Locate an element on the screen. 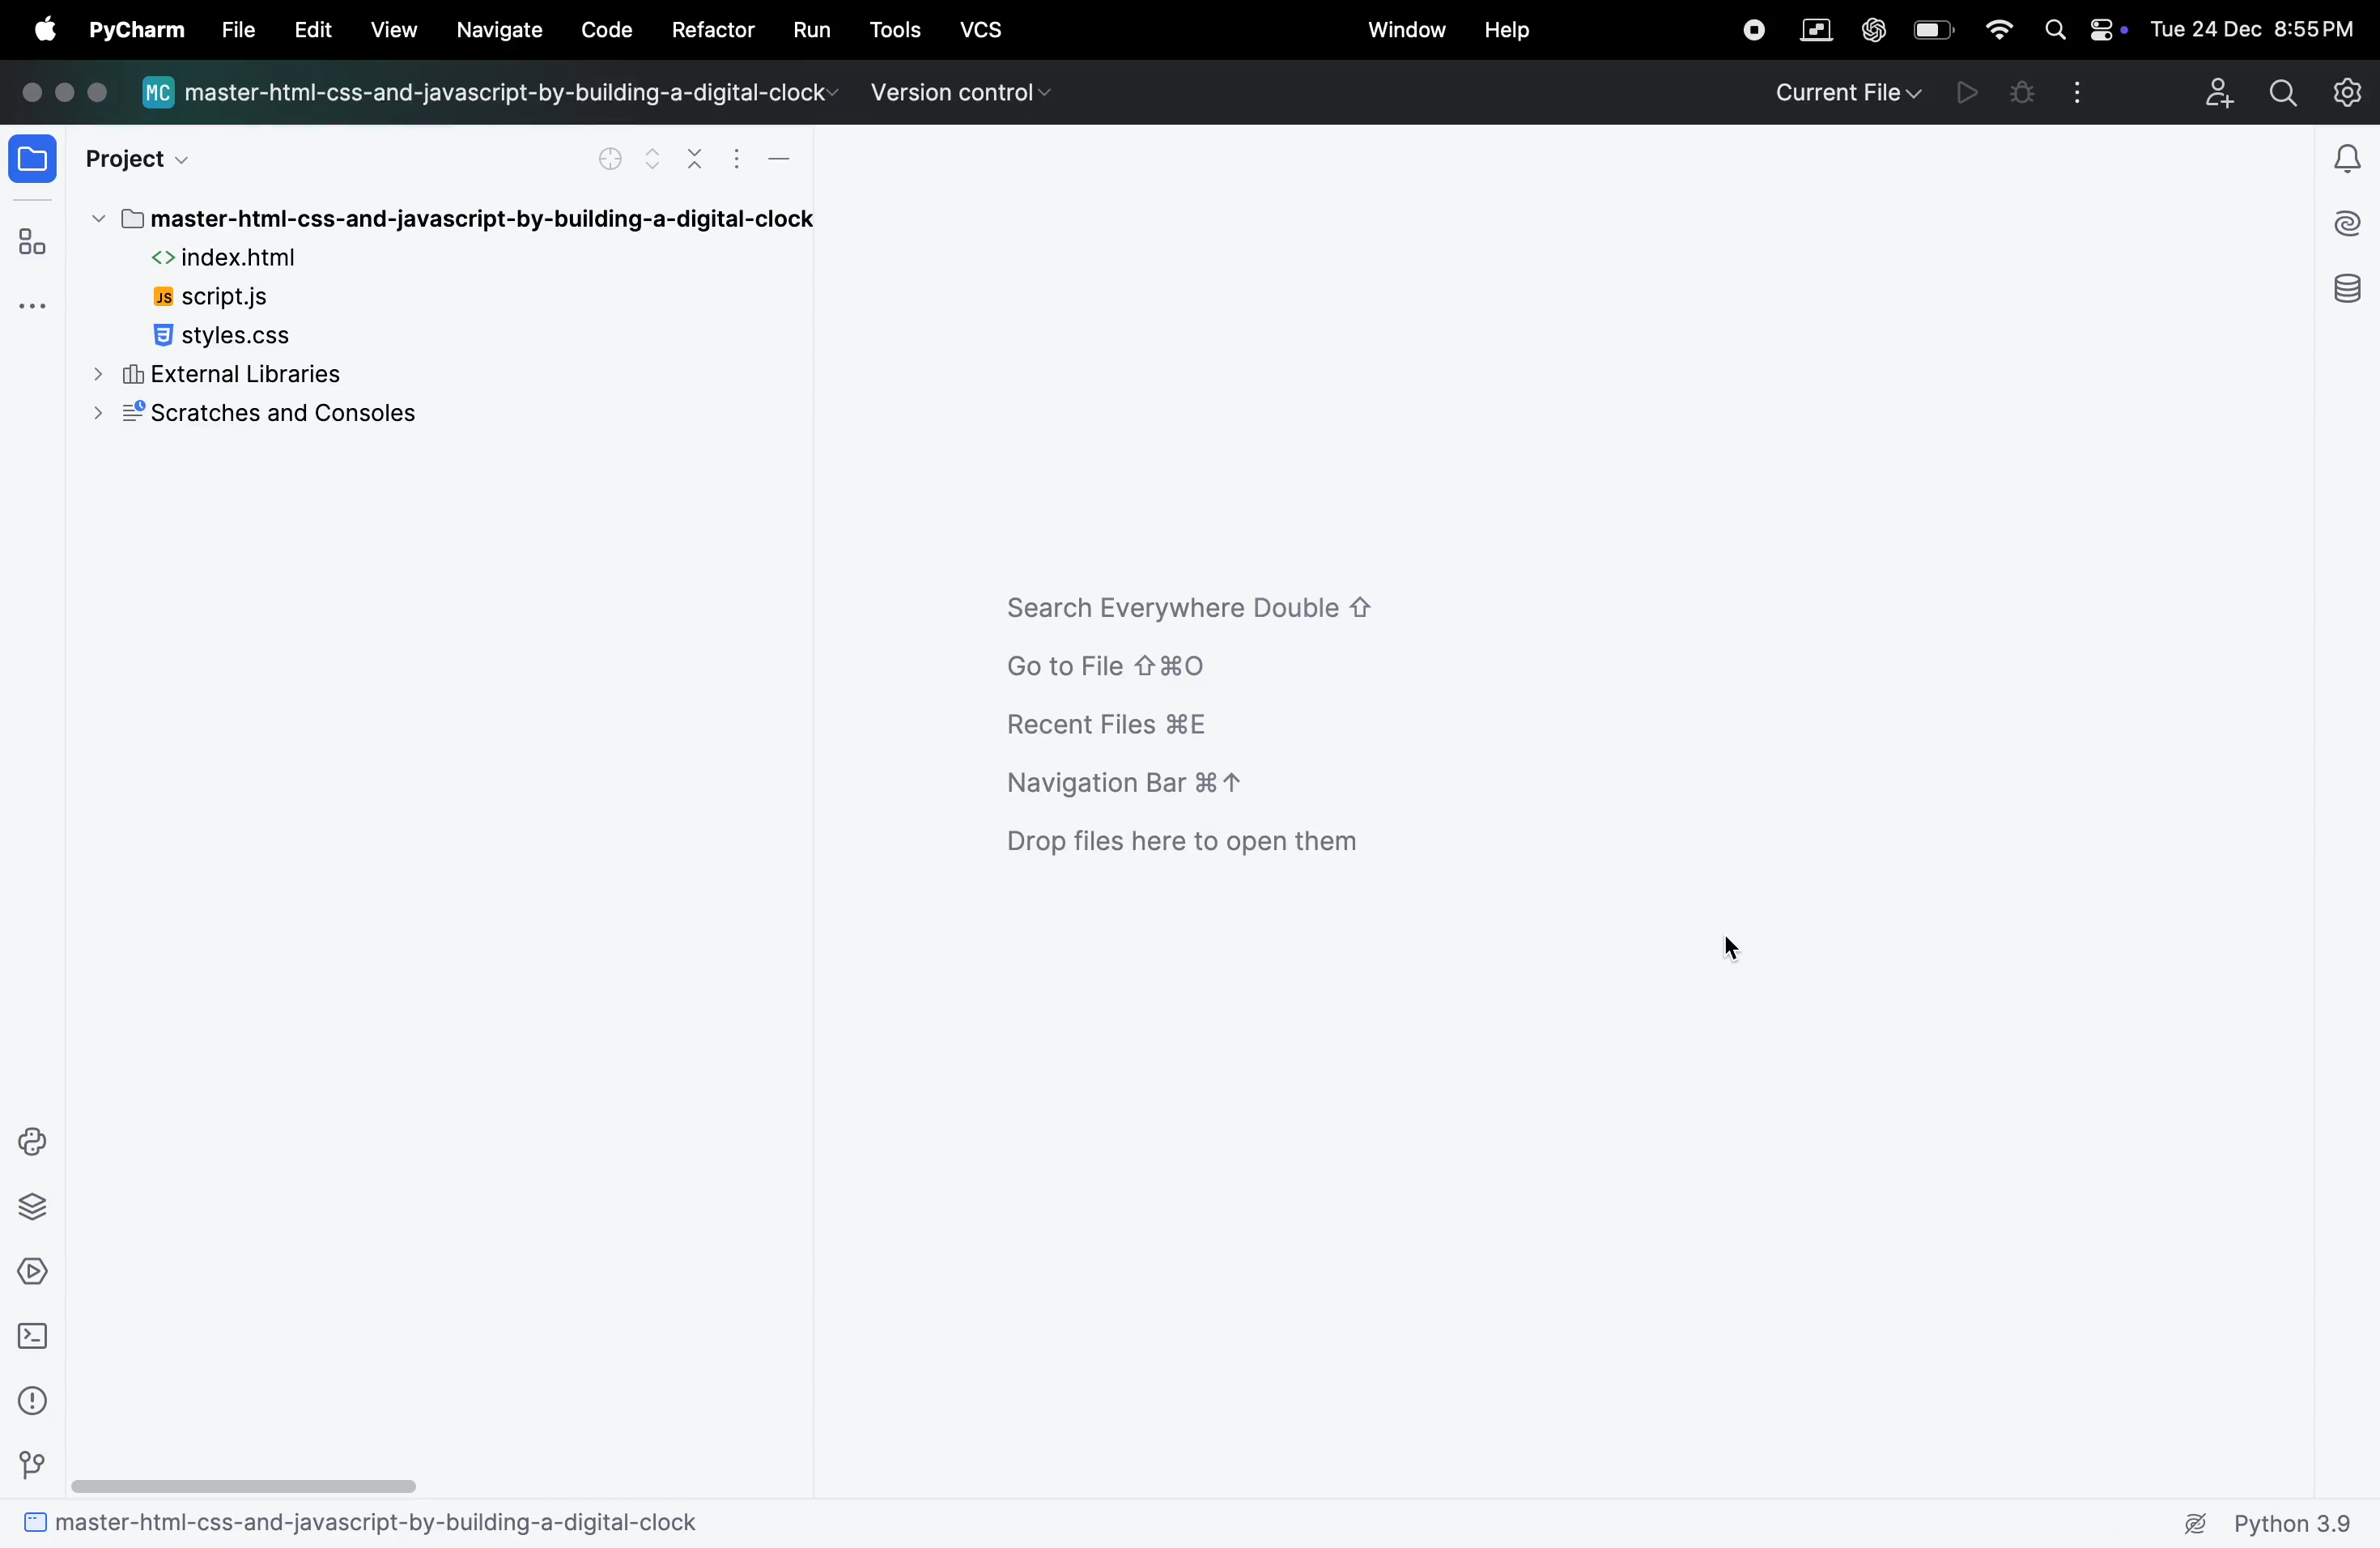 This screenshot has width=2380, height=1548. bug is located at coordinates (2025, 92).